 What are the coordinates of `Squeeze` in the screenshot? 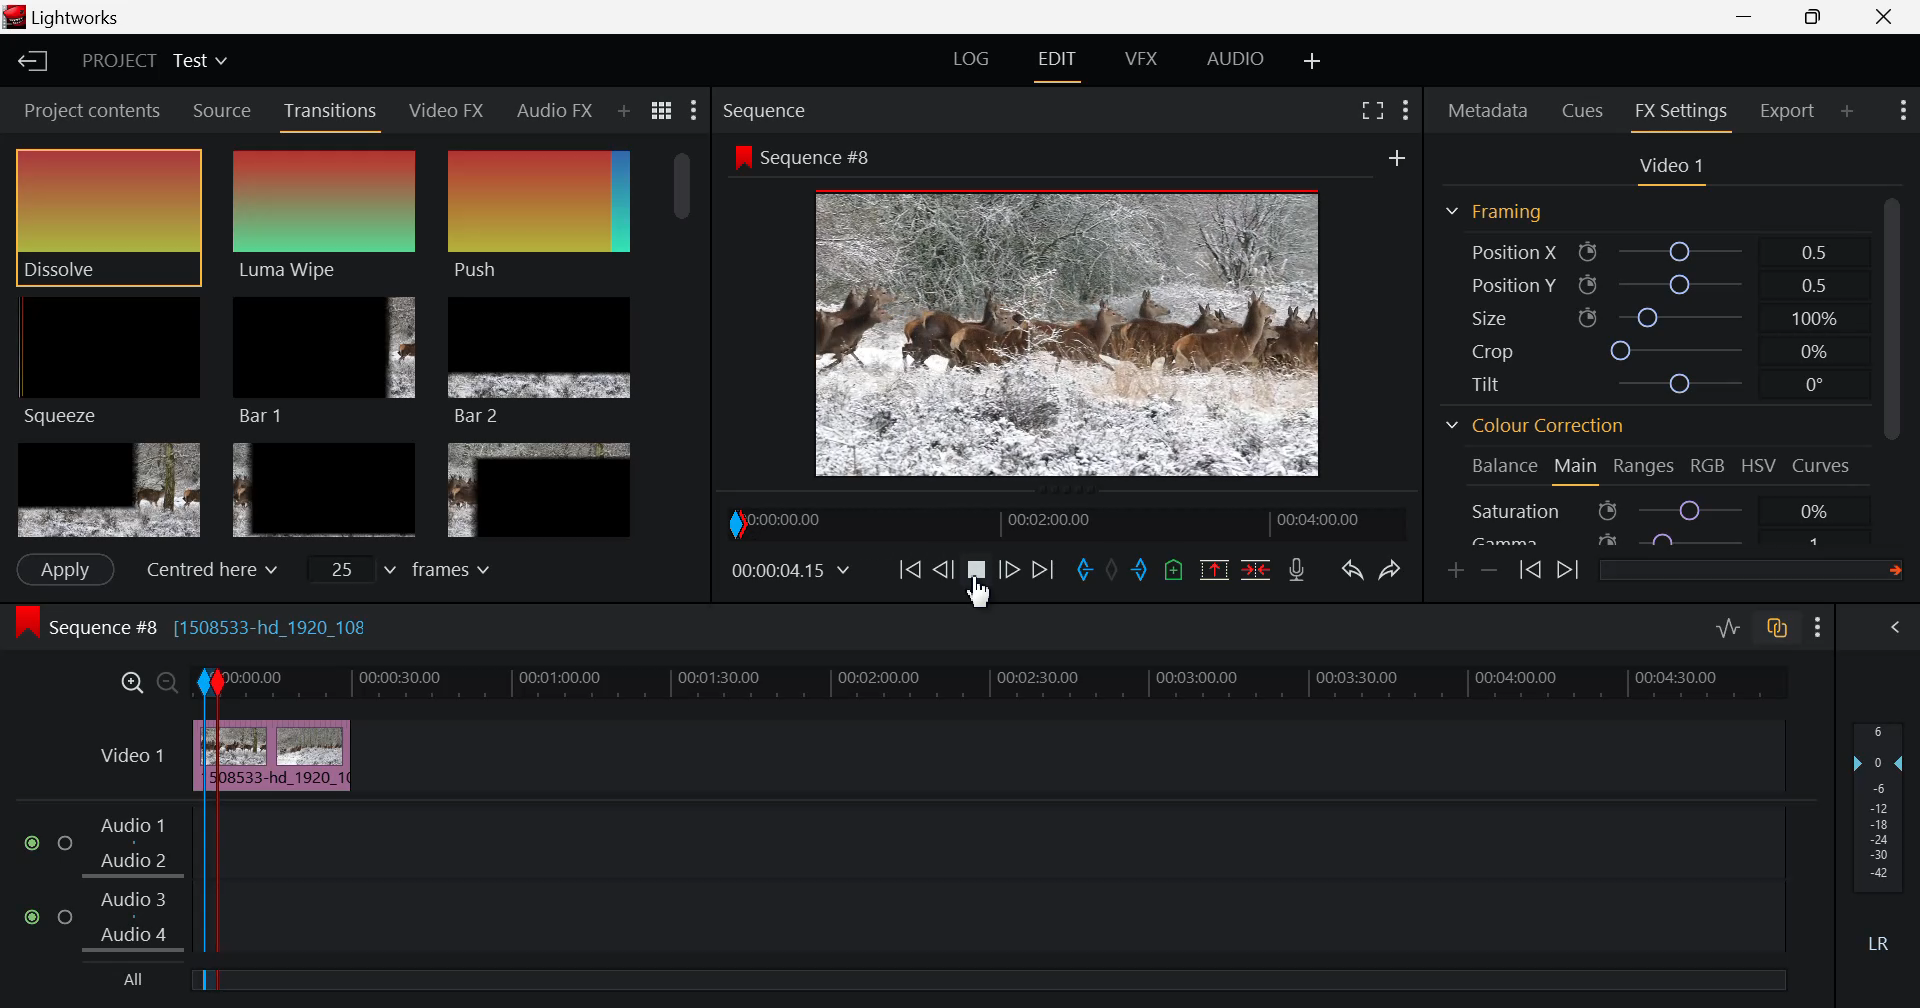 It's located at (107, 359).